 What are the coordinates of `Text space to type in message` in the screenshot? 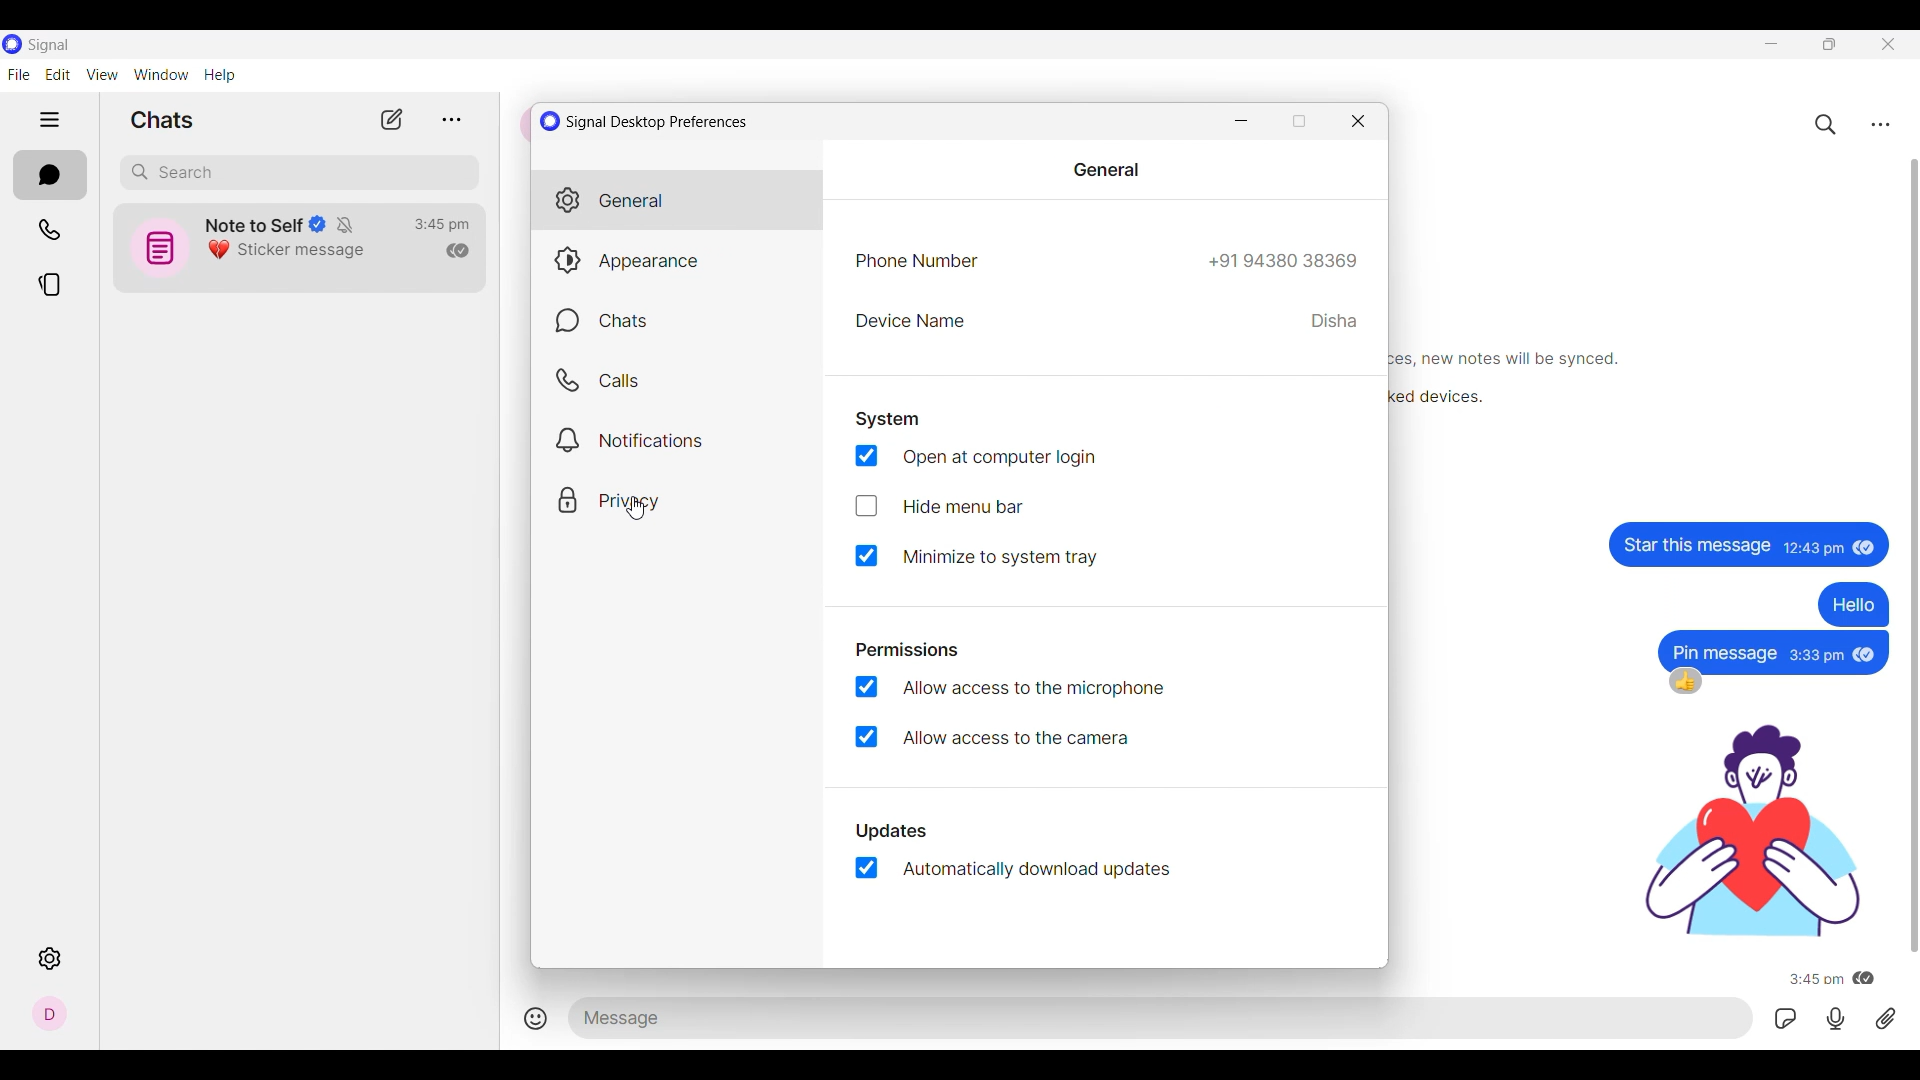 It's located at (1165, 1018).